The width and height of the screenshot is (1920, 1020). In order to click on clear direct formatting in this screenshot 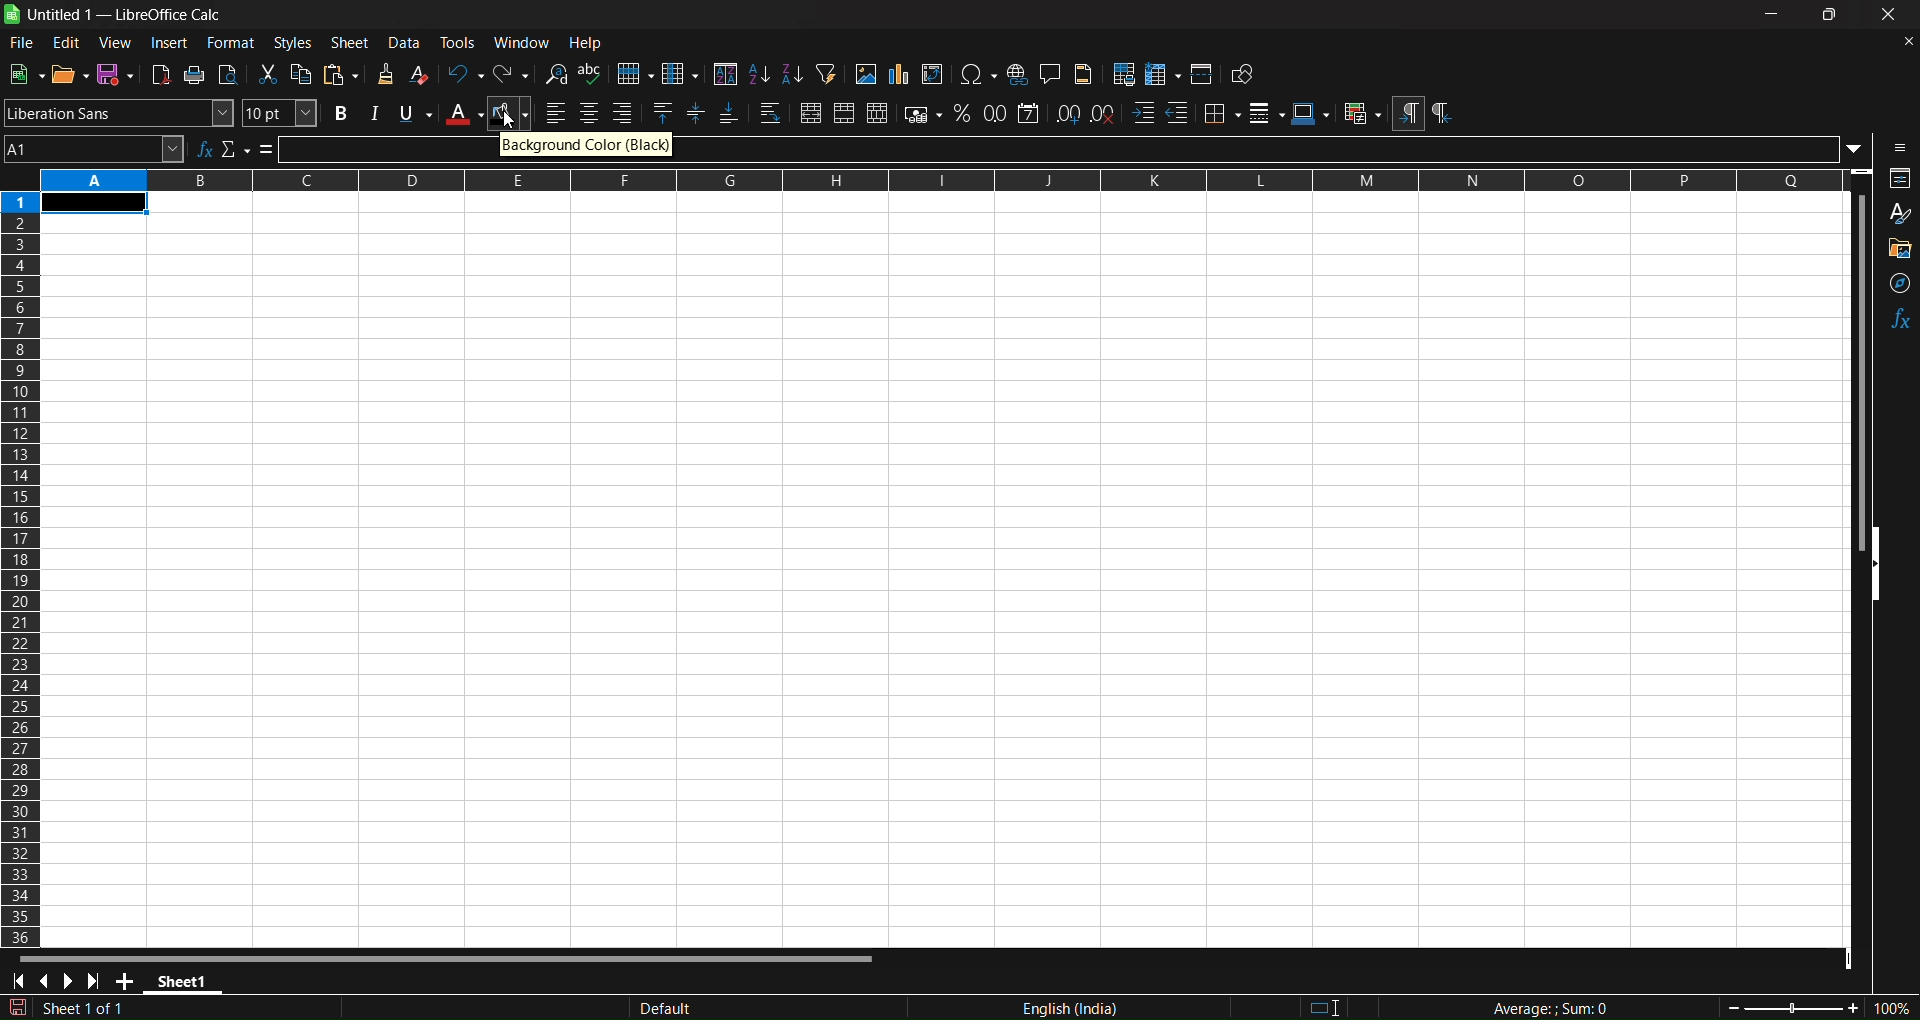, I will do `click(418, 75)`.